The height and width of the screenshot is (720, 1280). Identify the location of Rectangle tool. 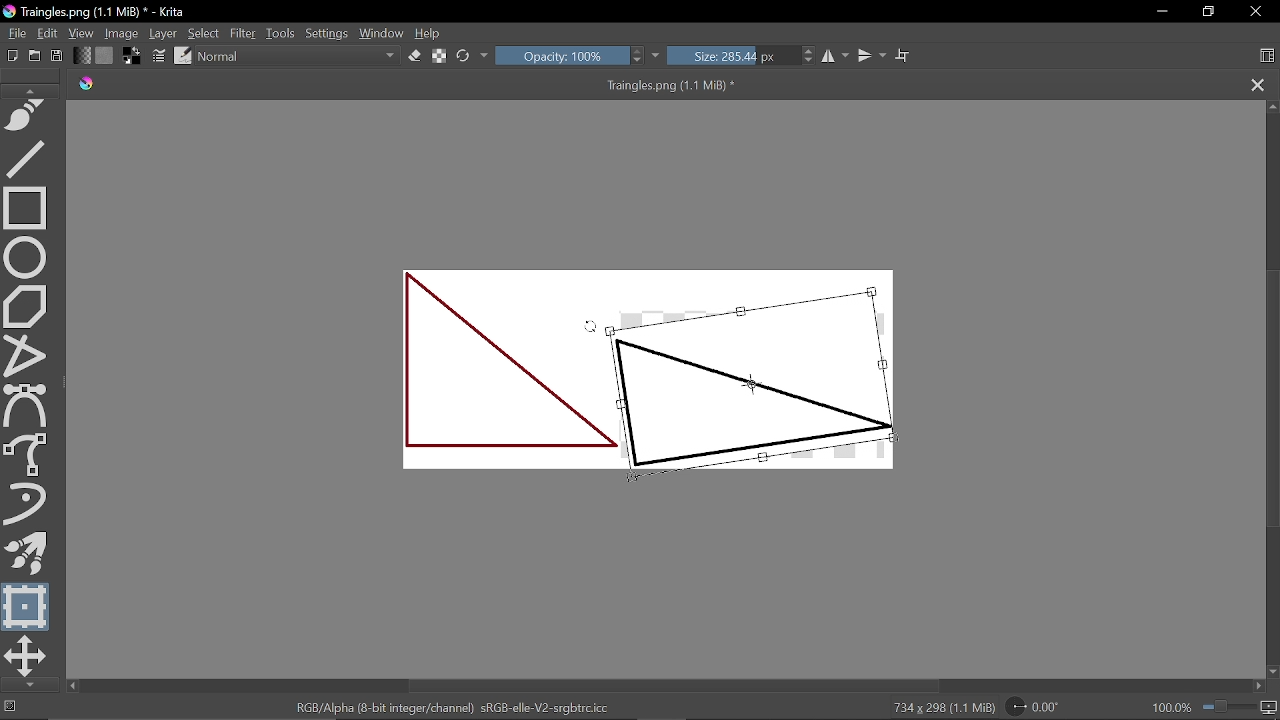
(26, 207).